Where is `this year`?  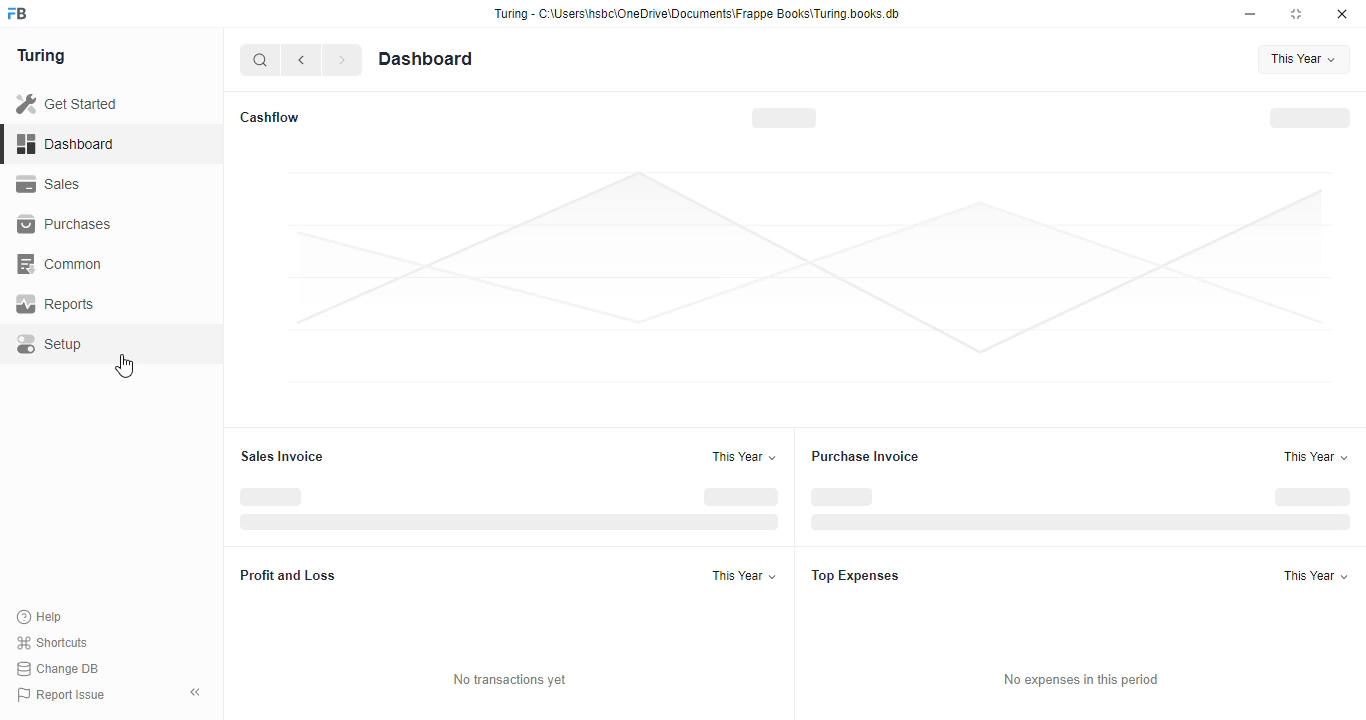
this year is located at coordinates (744, 576).